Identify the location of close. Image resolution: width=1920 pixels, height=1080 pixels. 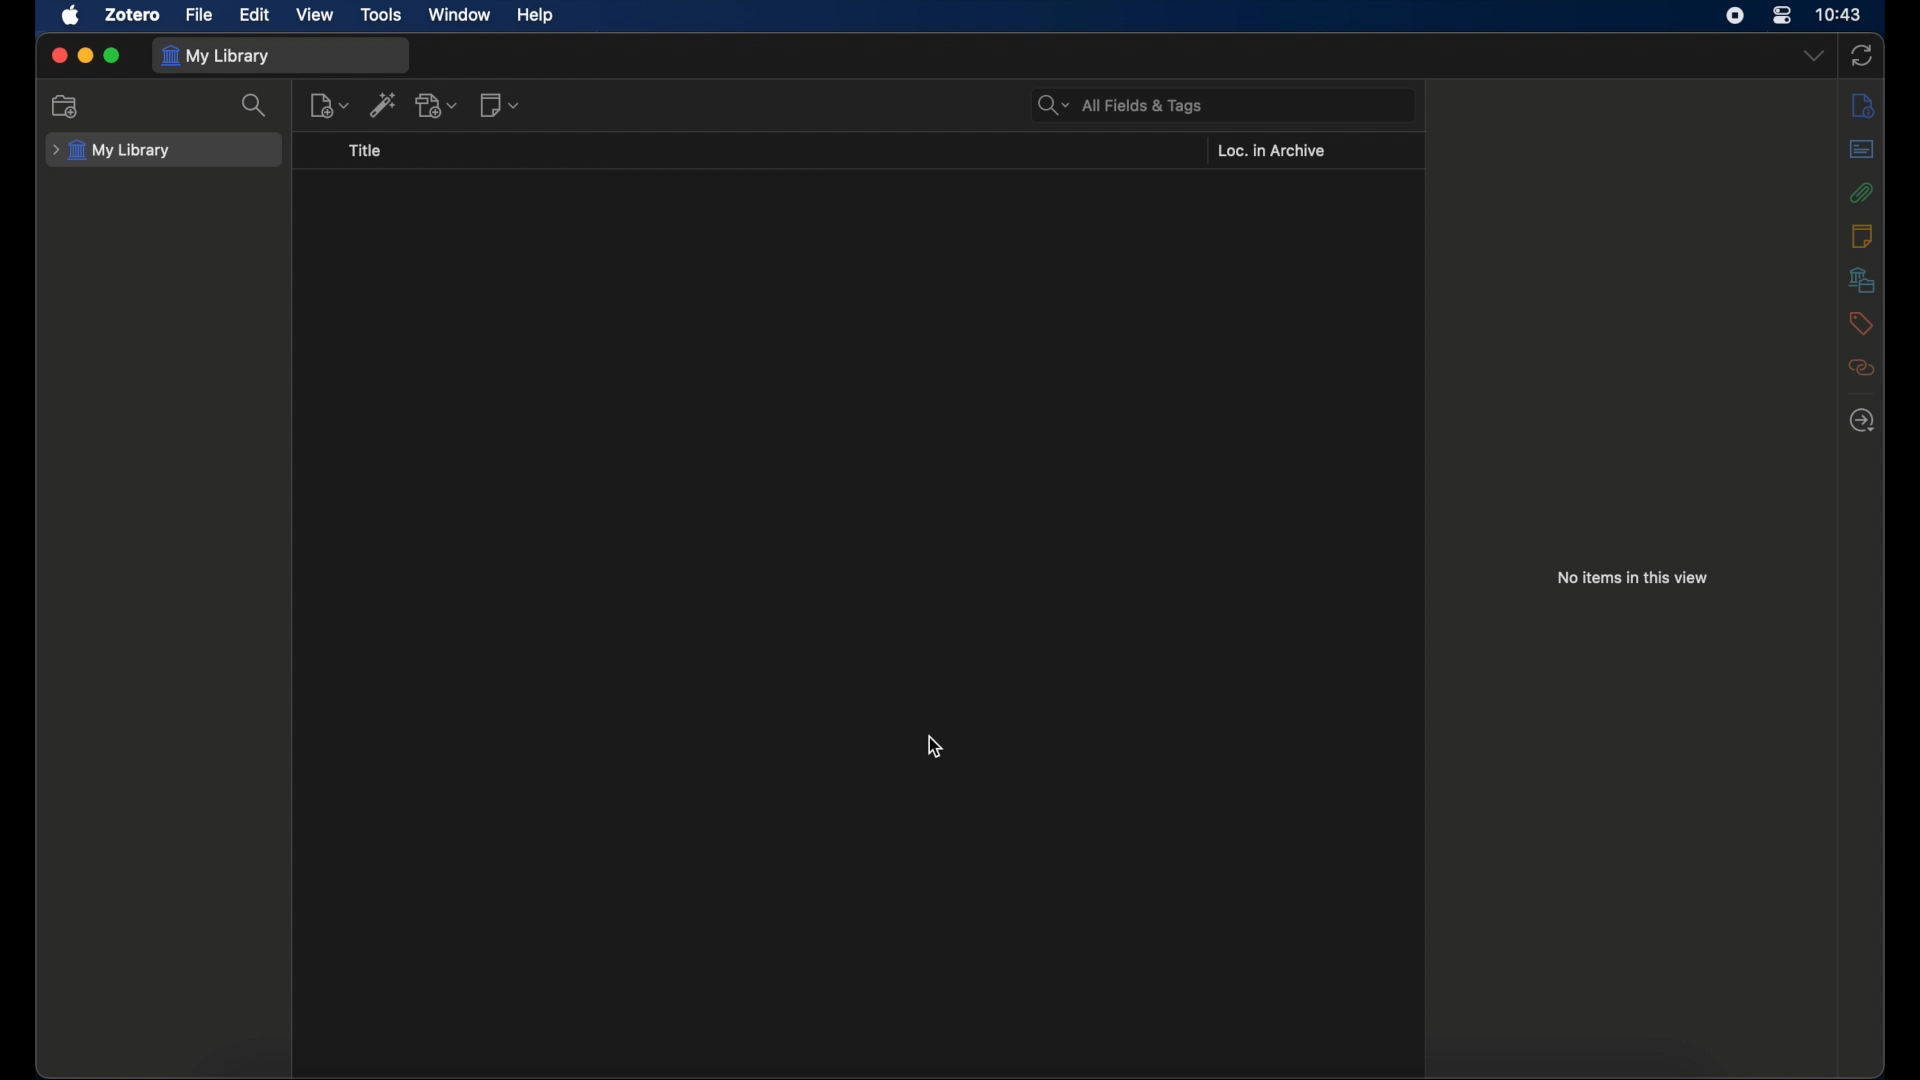
(60, 54).